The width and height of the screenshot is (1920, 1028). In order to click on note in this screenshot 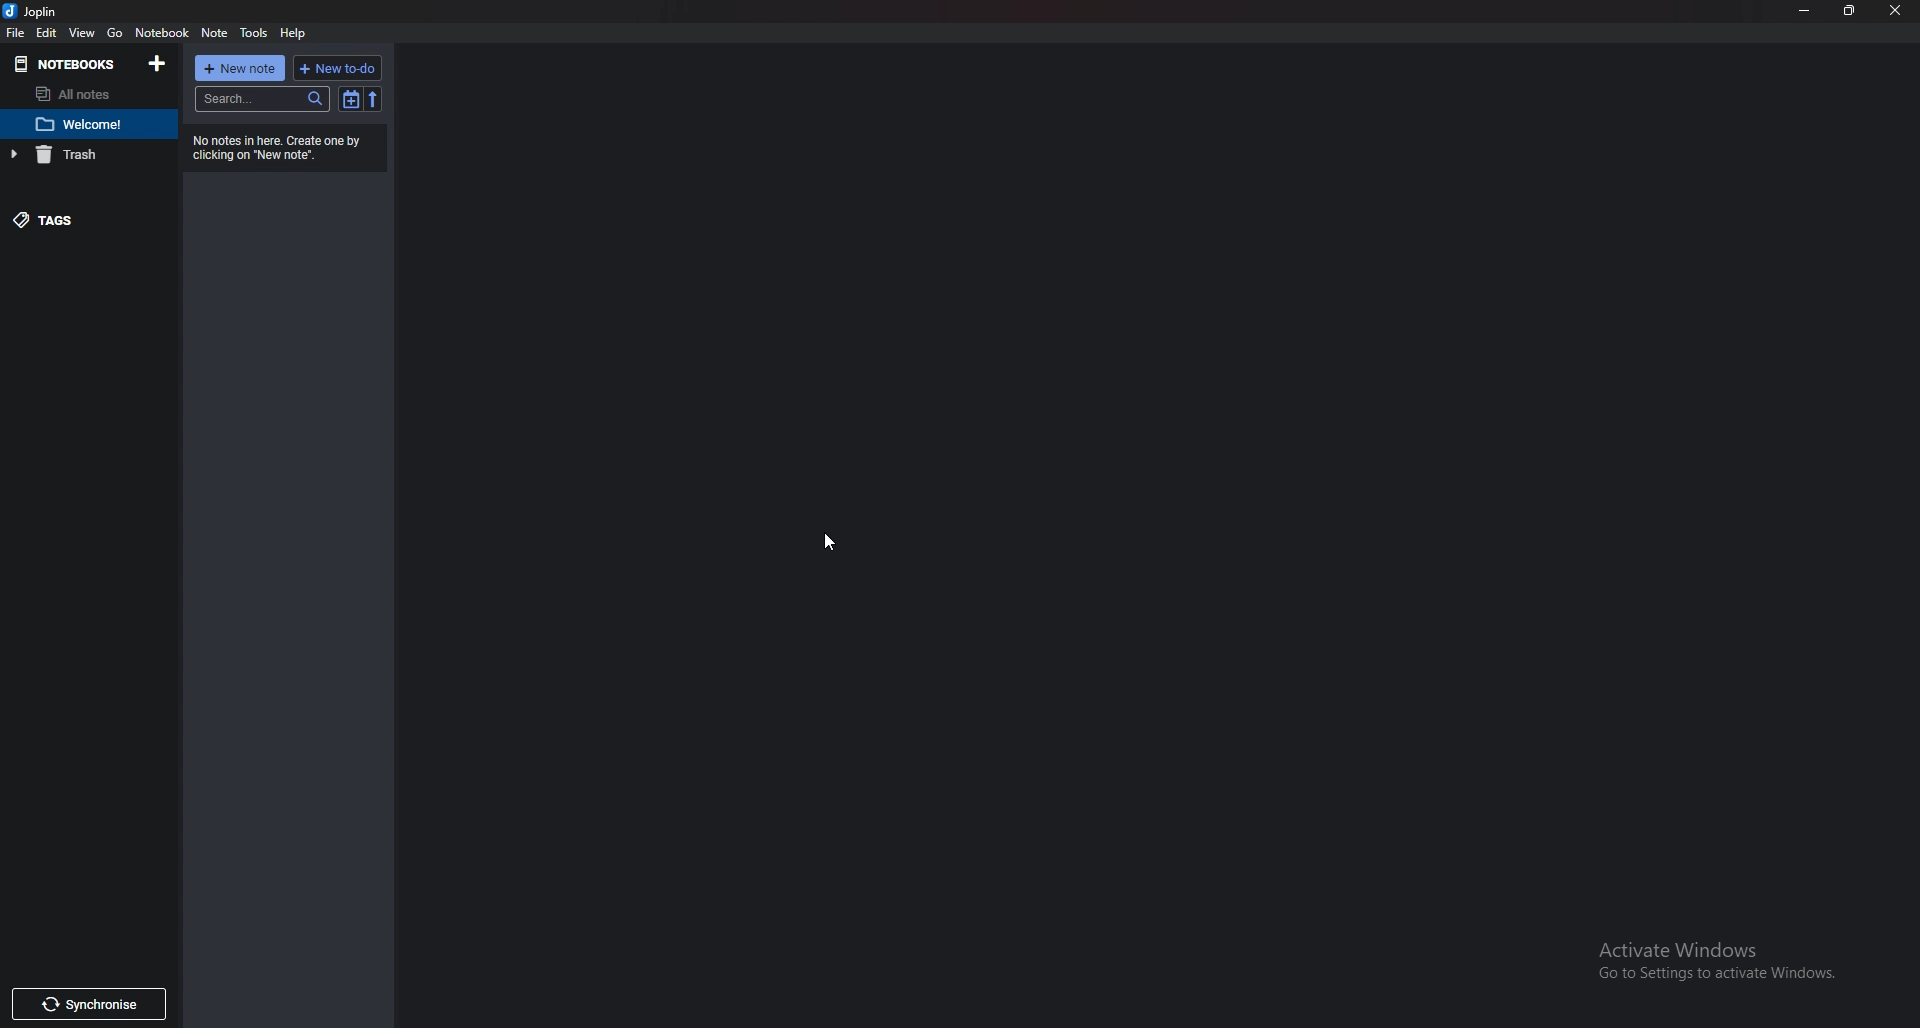, I will do `click(216, 32)`.